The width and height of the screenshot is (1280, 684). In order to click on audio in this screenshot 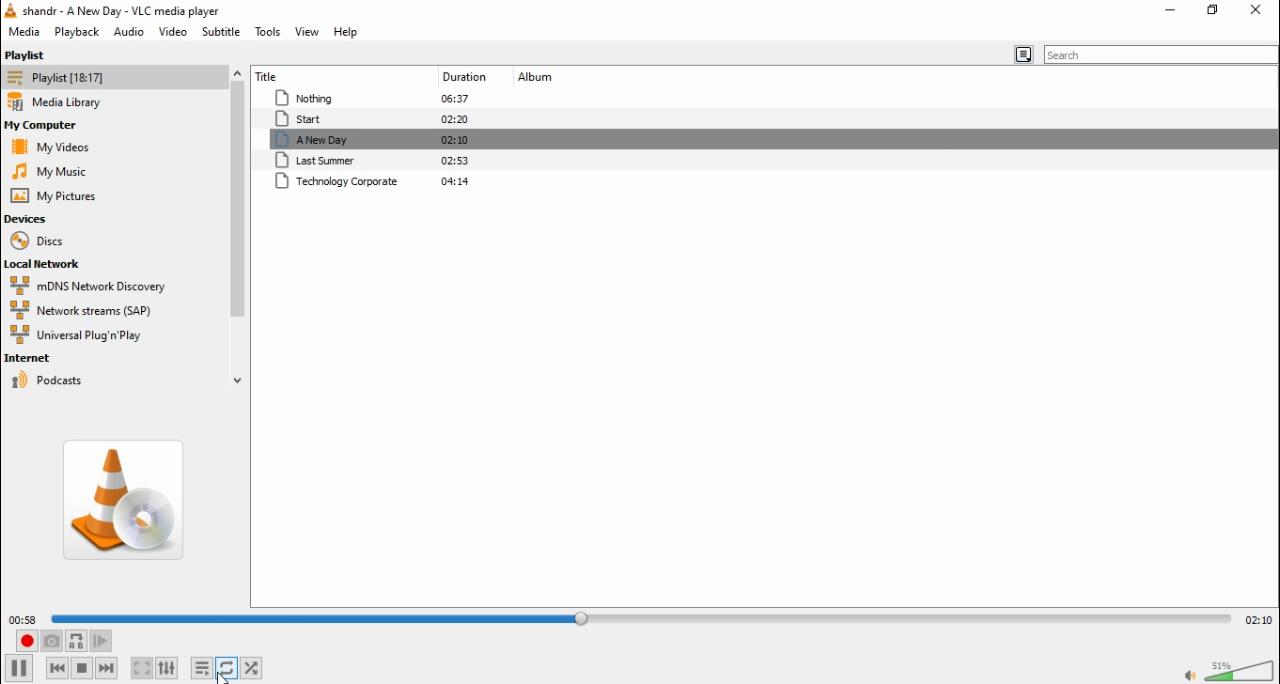, I will do `click(128, 32)`.